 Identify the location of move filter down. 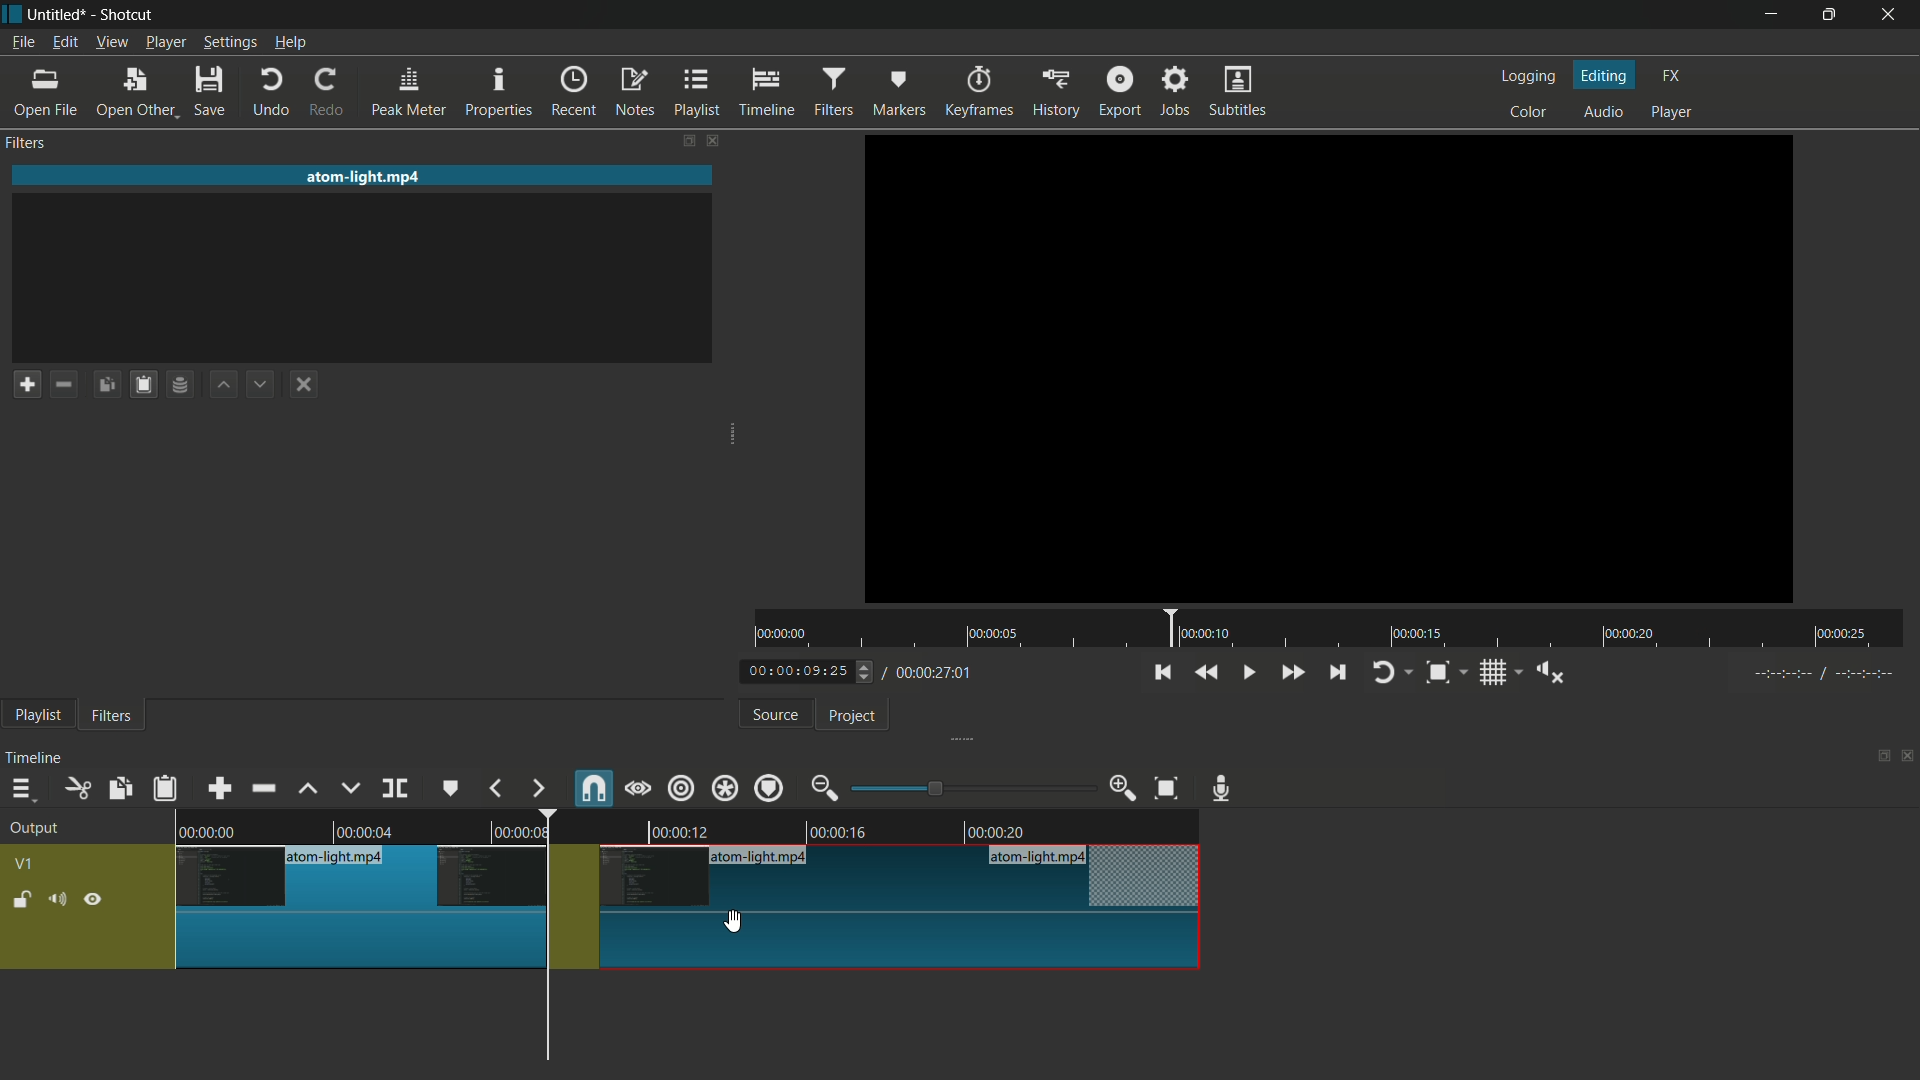
(266, 383).